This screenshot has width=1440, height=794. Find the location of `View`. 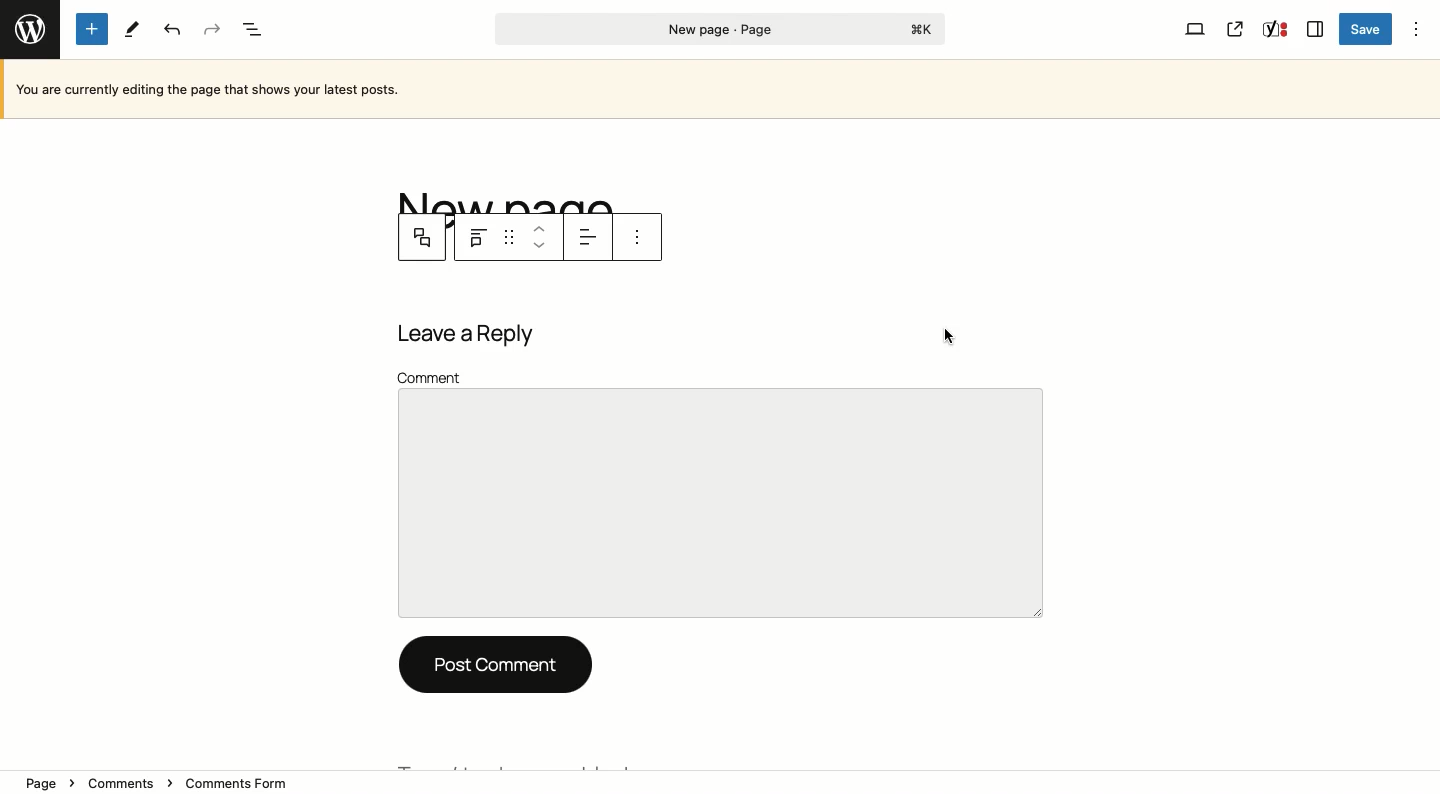

View is located at coordinates (1196, 27).